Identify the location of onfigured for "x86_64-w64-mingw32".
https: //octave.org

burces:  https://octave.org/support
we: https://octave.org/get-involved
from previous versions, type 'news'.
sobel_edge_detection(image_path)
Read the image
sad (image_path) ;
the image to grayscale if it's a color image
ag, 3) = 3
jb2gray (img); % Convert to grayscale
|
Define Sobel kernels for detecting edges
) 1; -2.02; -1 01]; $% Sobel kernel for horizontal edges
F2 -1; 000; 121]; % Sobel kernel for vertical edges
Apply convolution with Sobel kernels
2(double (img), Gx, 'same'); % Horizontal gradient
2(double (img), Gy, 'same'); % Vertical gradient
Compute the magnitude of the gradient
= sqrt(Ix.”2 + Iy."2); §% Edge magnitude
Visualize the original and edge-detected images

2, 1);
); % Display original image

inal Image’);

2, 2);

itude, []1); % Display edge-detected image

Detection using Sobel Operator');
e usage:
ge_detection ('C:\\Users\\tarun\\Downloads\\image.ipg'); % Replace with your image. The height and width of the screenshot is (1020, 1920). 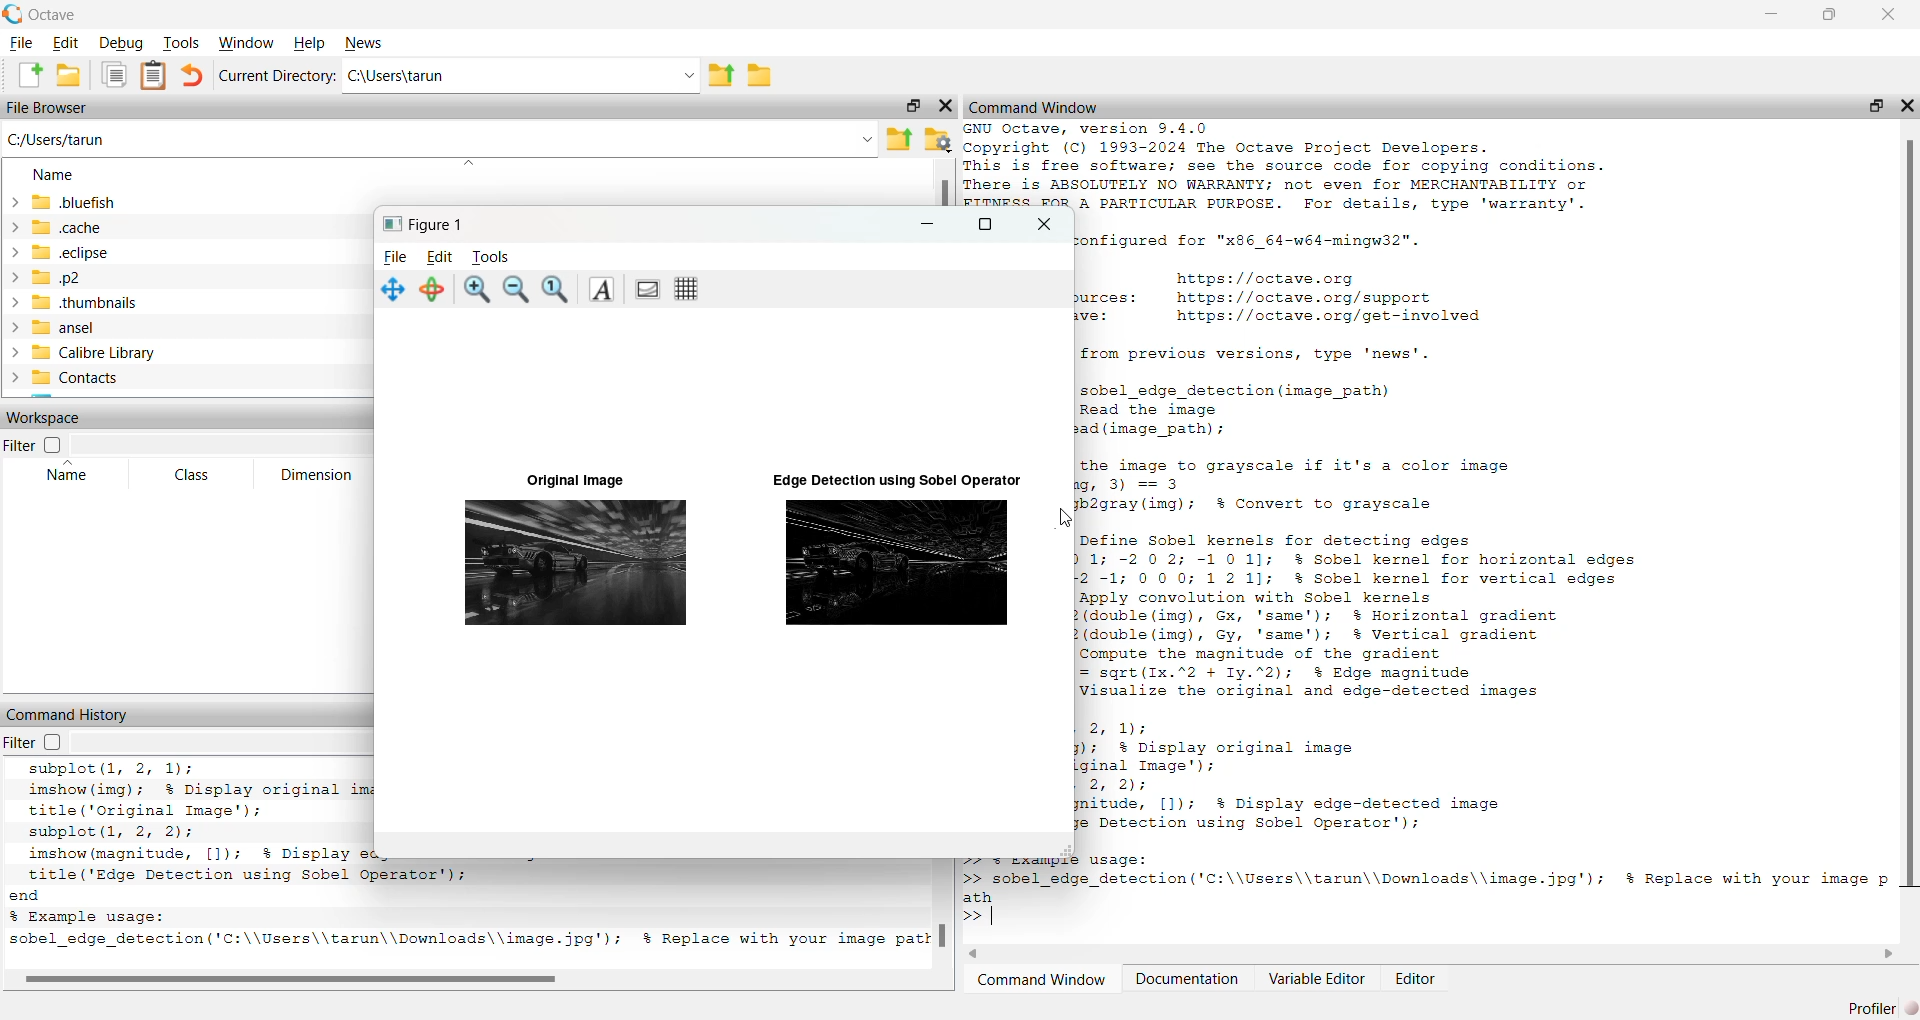
(1479, 567).